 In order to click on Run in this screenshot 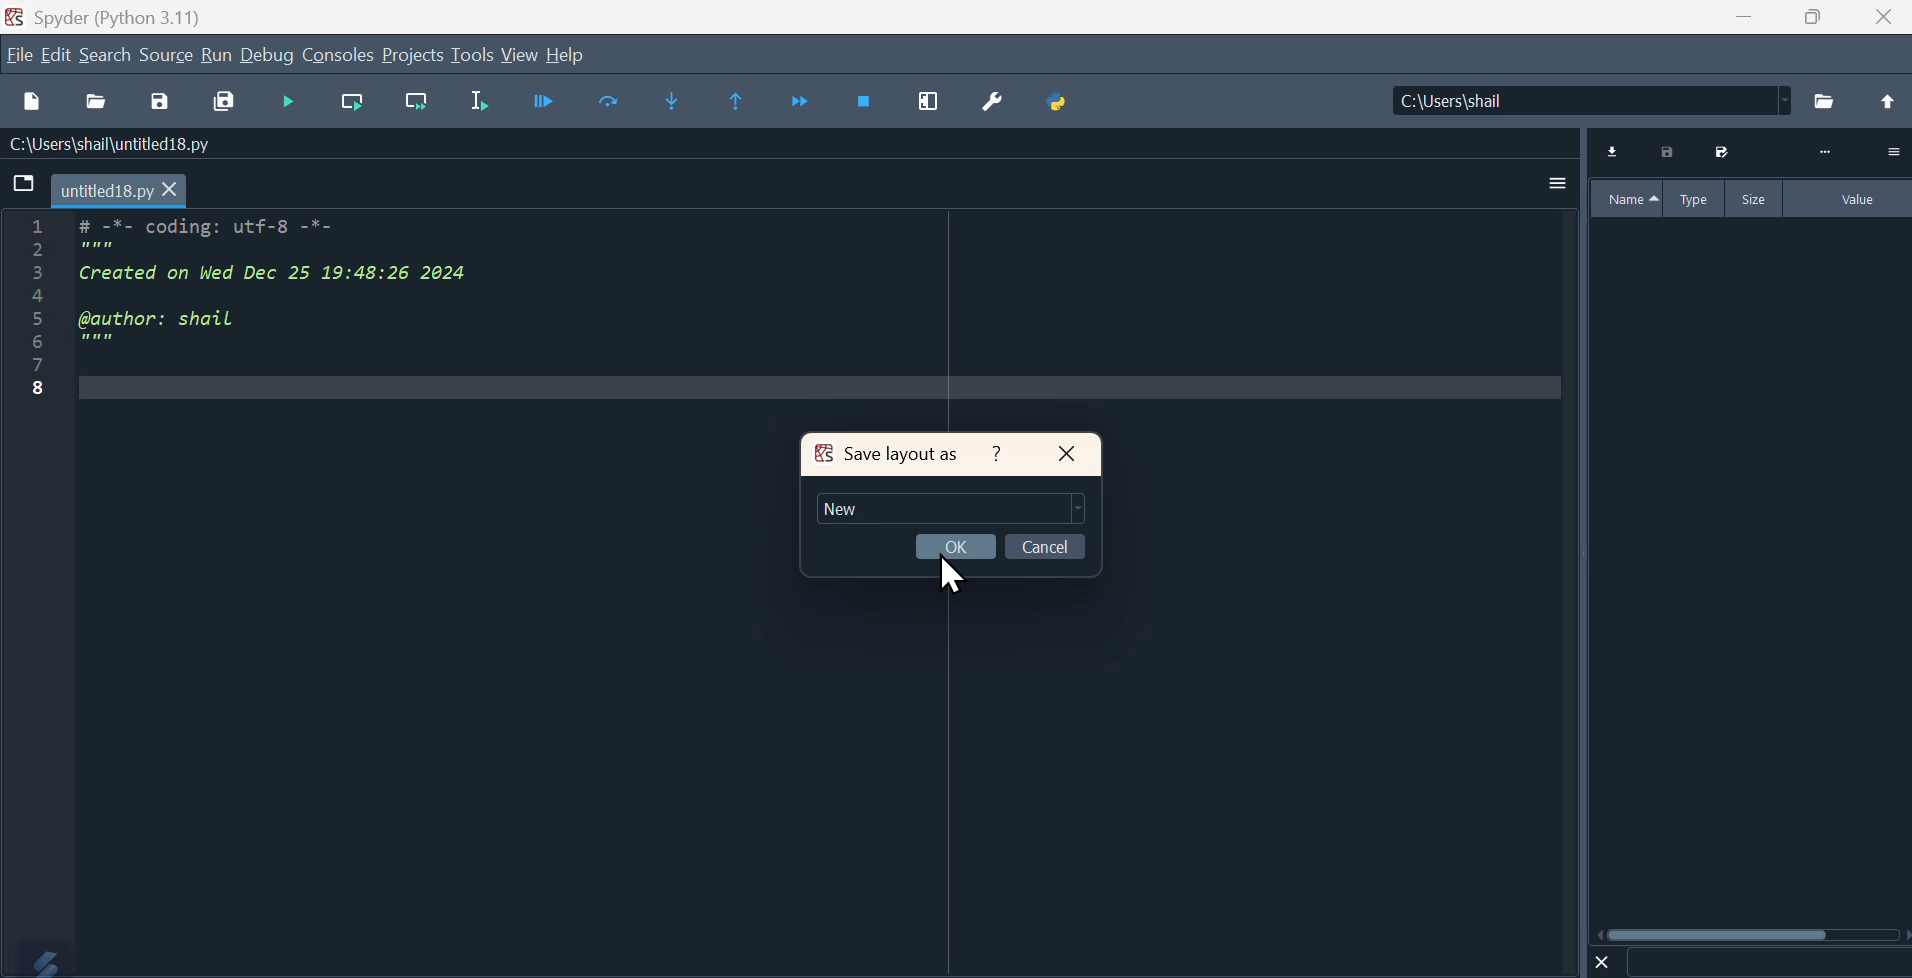, I will do `click(216, 54)`.